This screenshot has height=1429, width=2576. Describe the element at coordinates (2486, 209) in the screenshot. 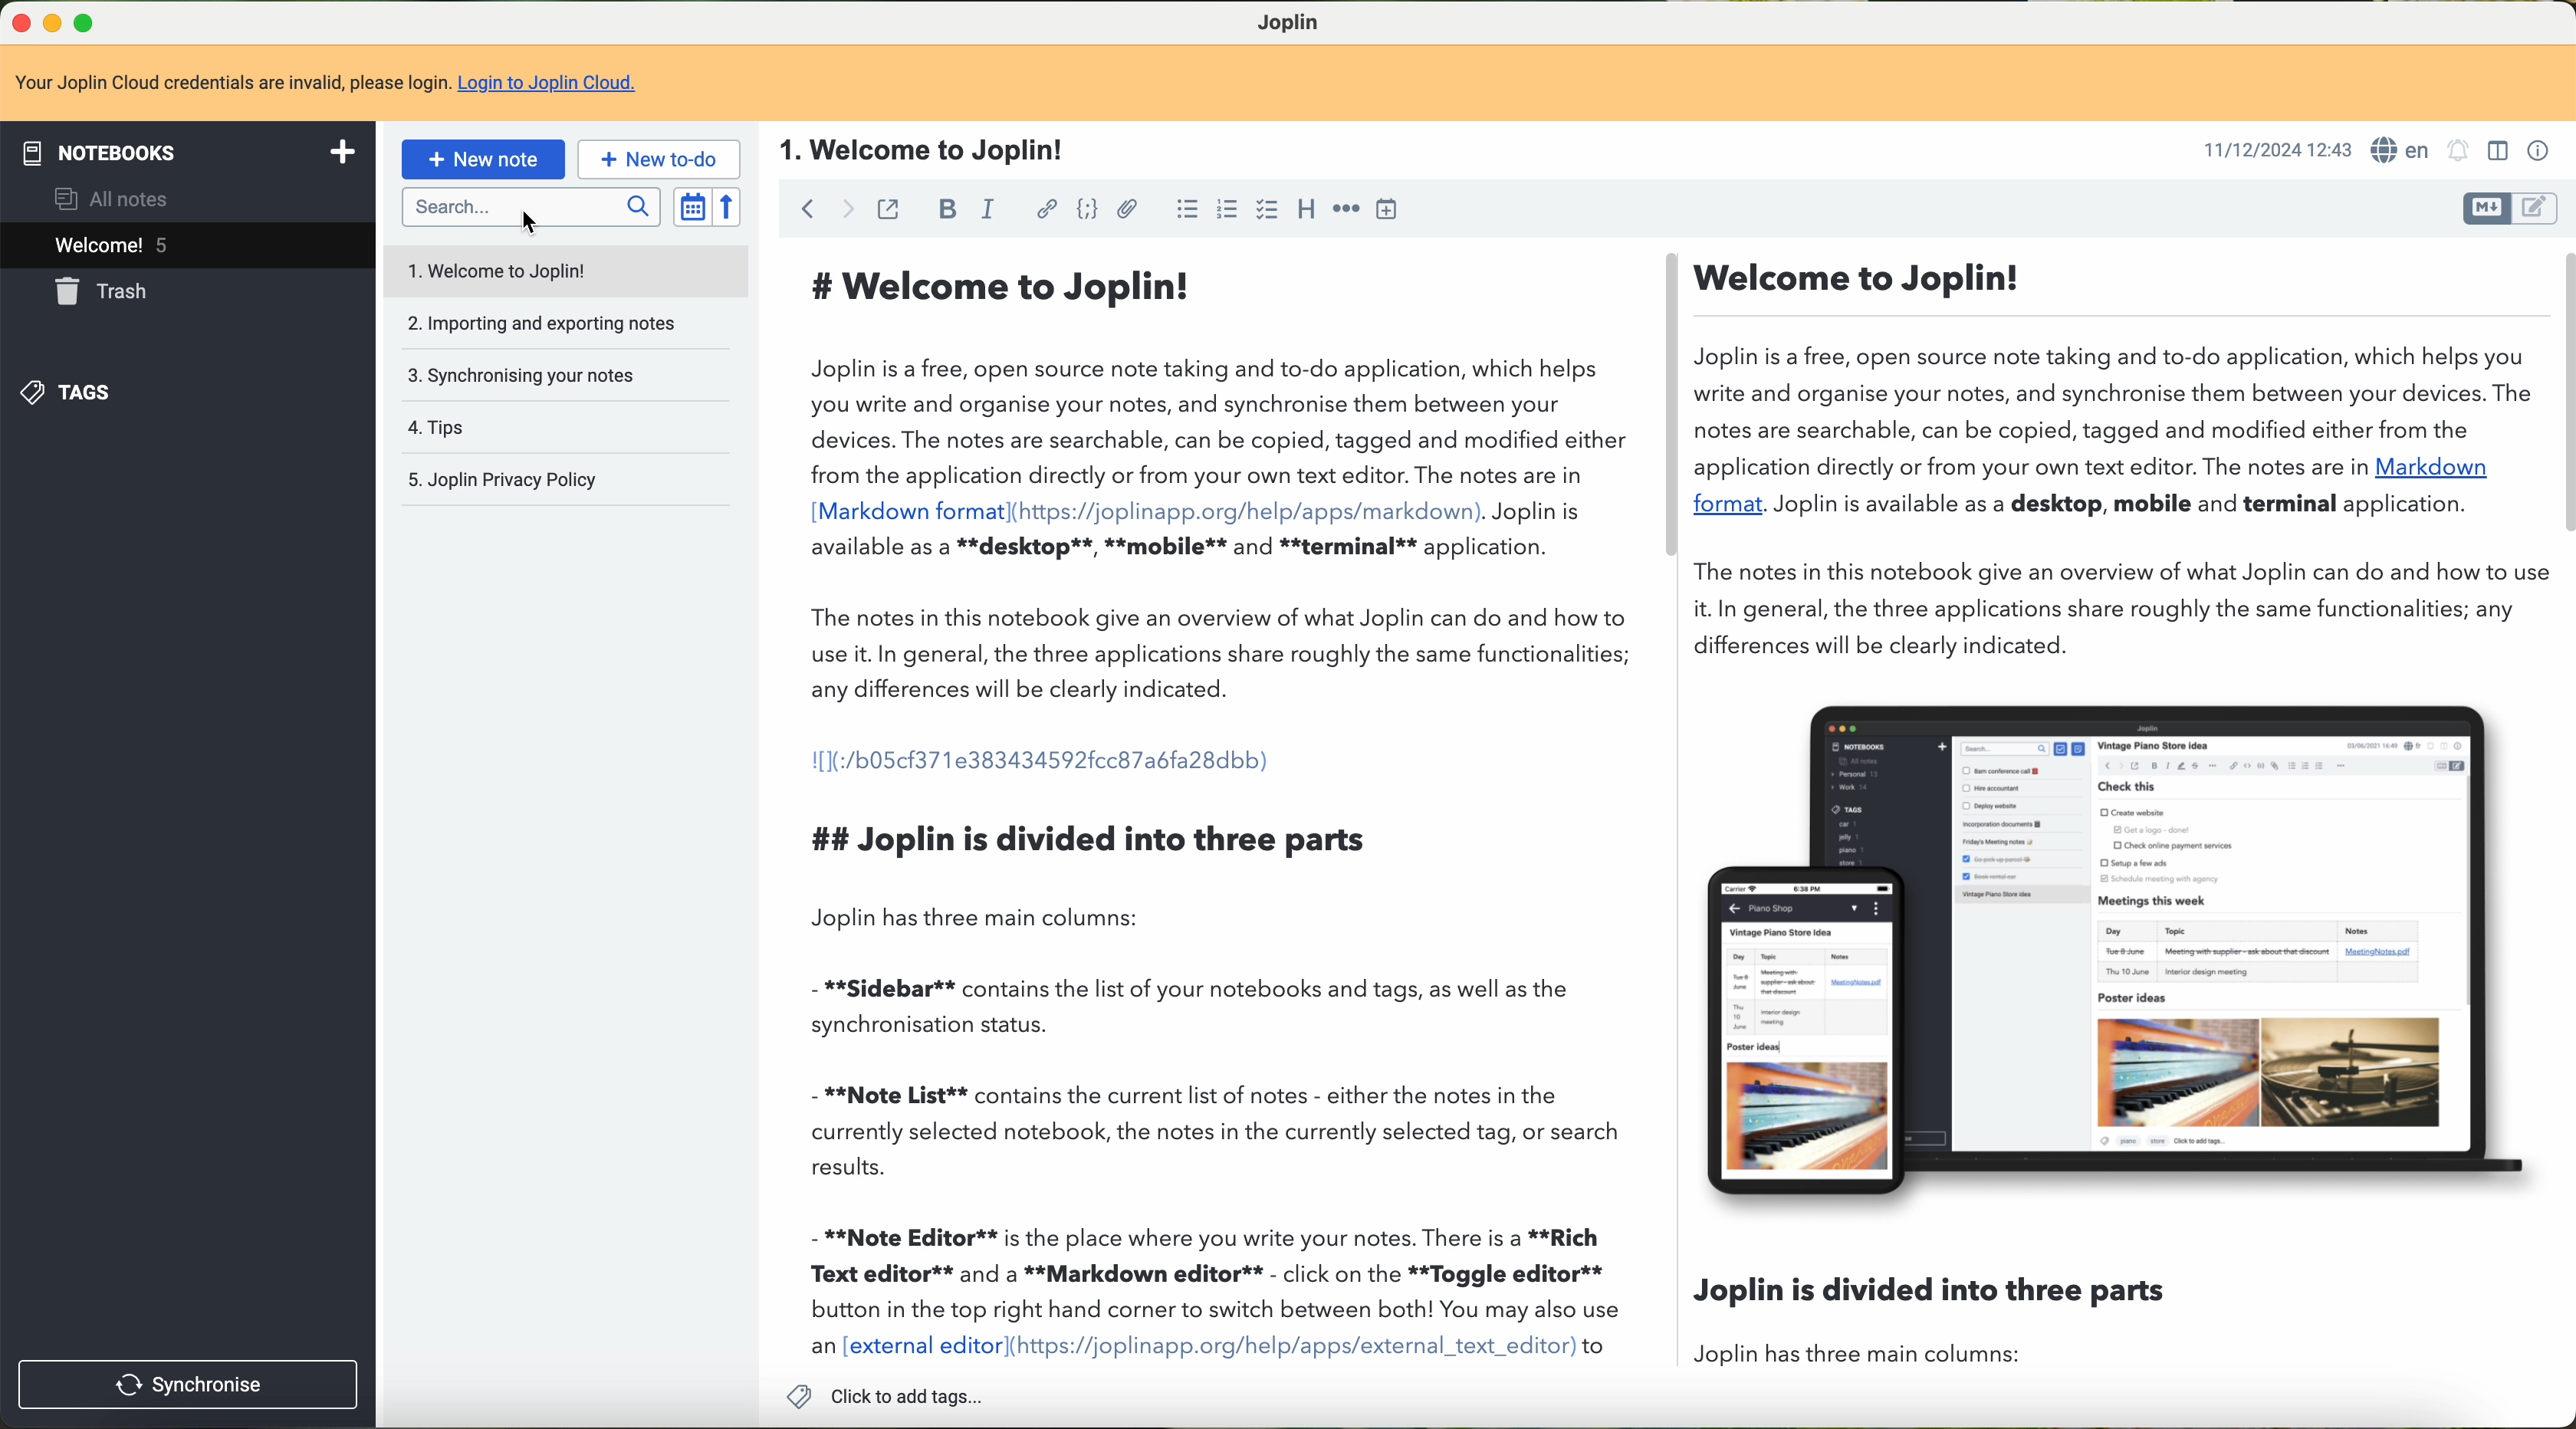

I see `toggle editors` at that location.